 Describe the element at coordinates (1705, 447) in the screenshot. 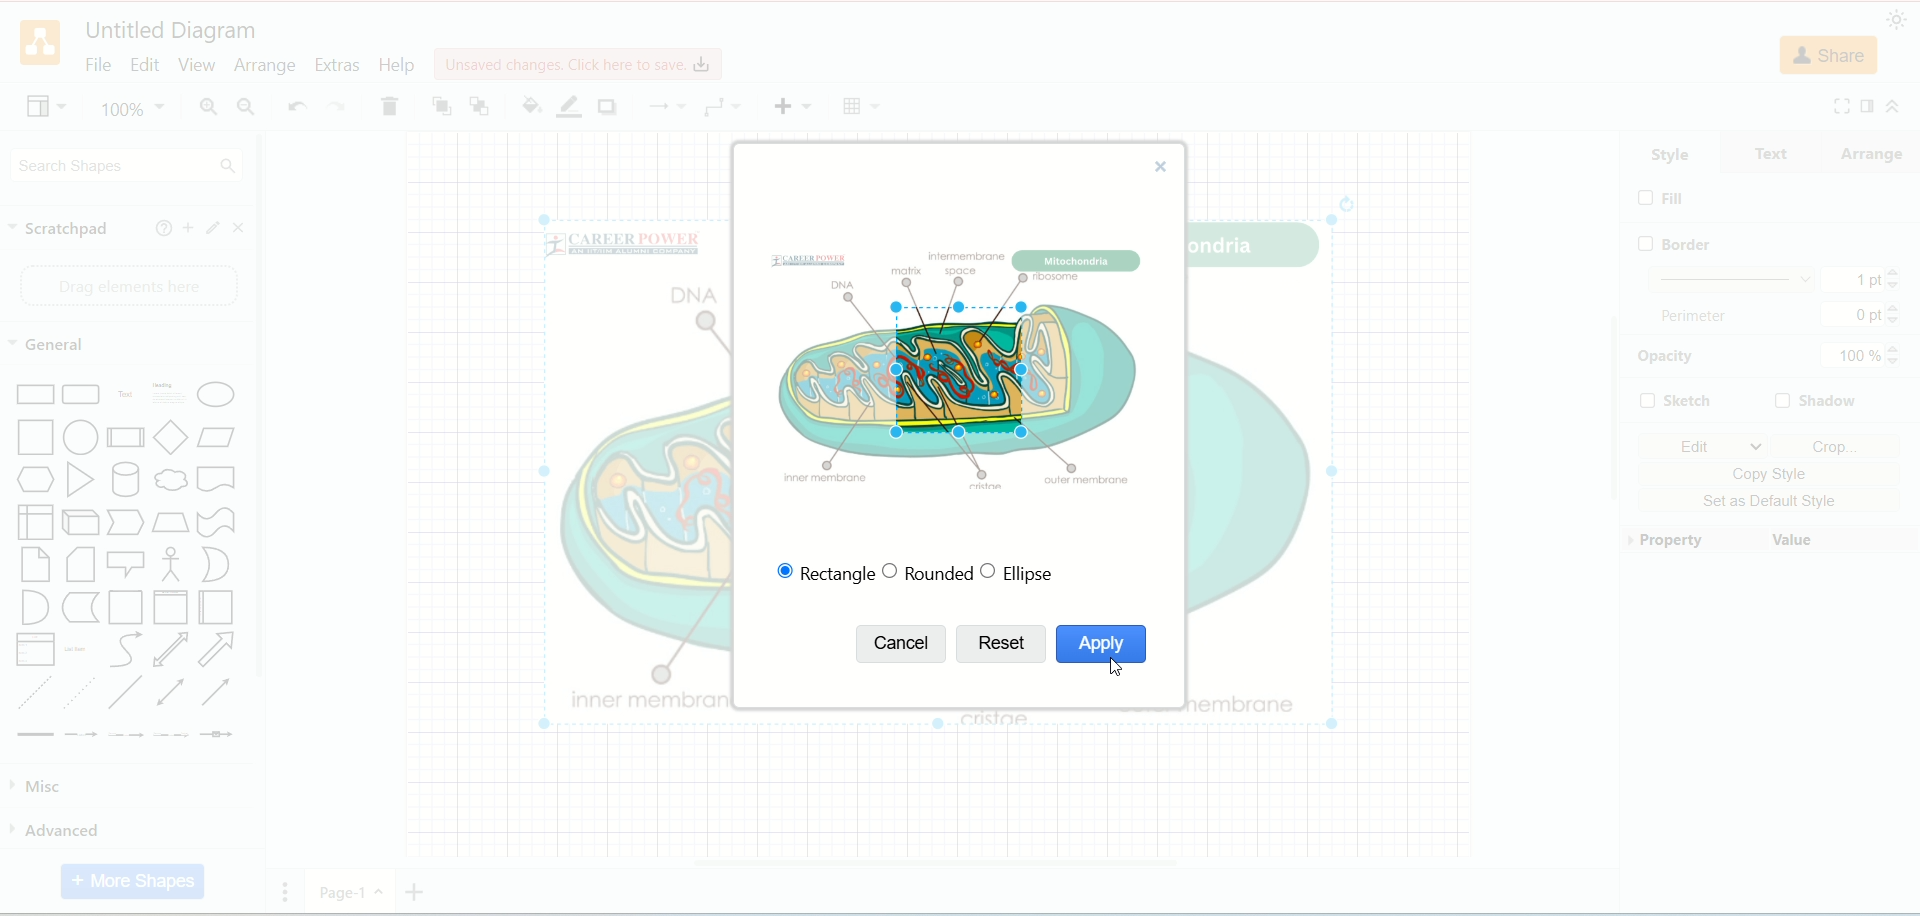

I see `edit` at that location.